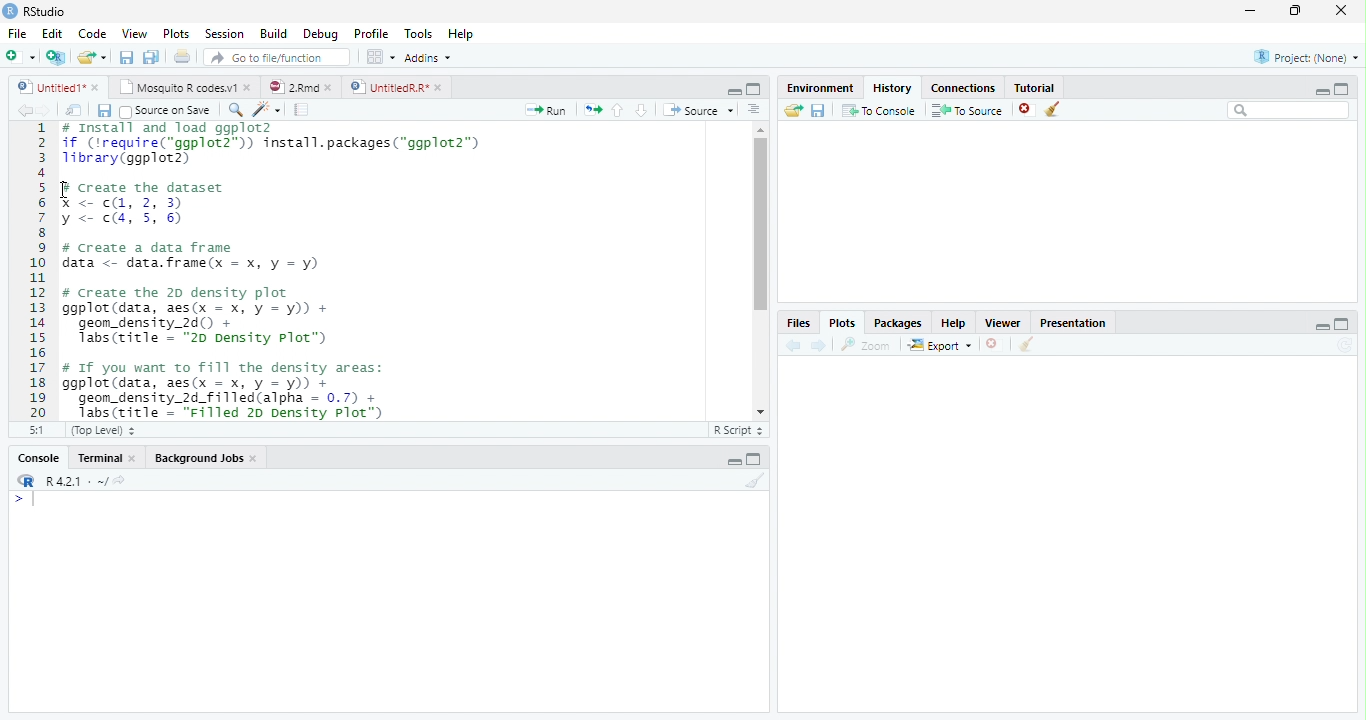 This screenshot has height=720, width=1366. Describe the element at coordinates (1297, 10) in the screenshot. I see `maximize` at that location.